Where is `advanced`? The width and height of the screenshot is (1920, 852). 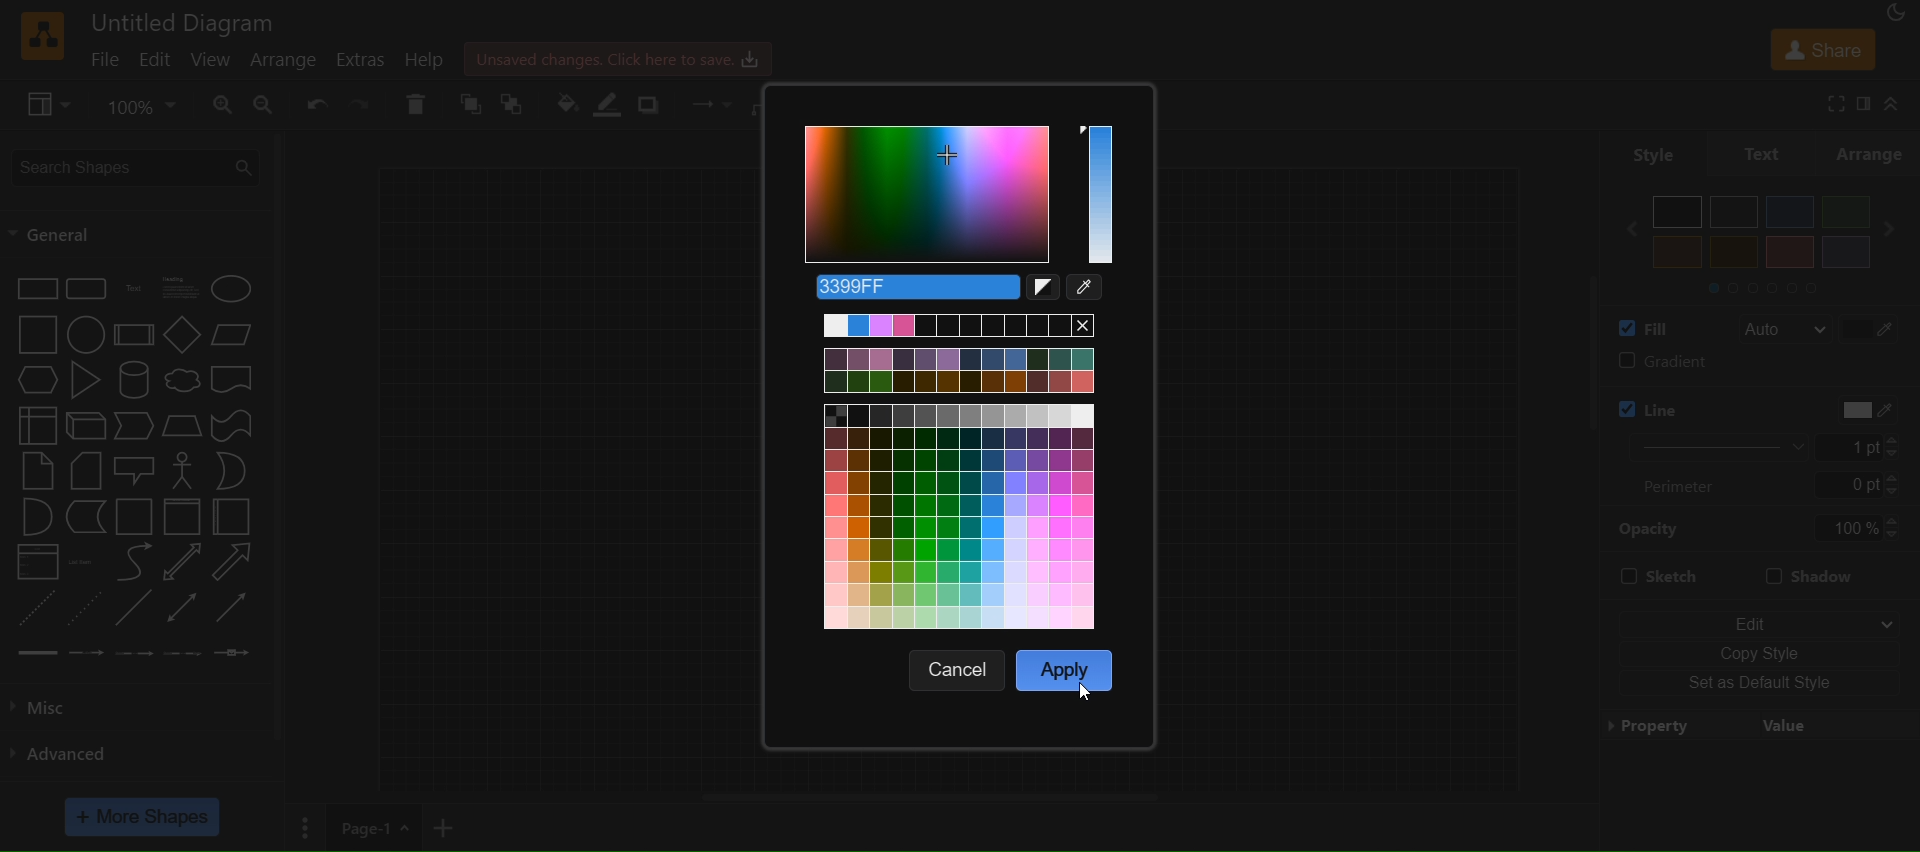 advanced is located at coordinates (70, 751).